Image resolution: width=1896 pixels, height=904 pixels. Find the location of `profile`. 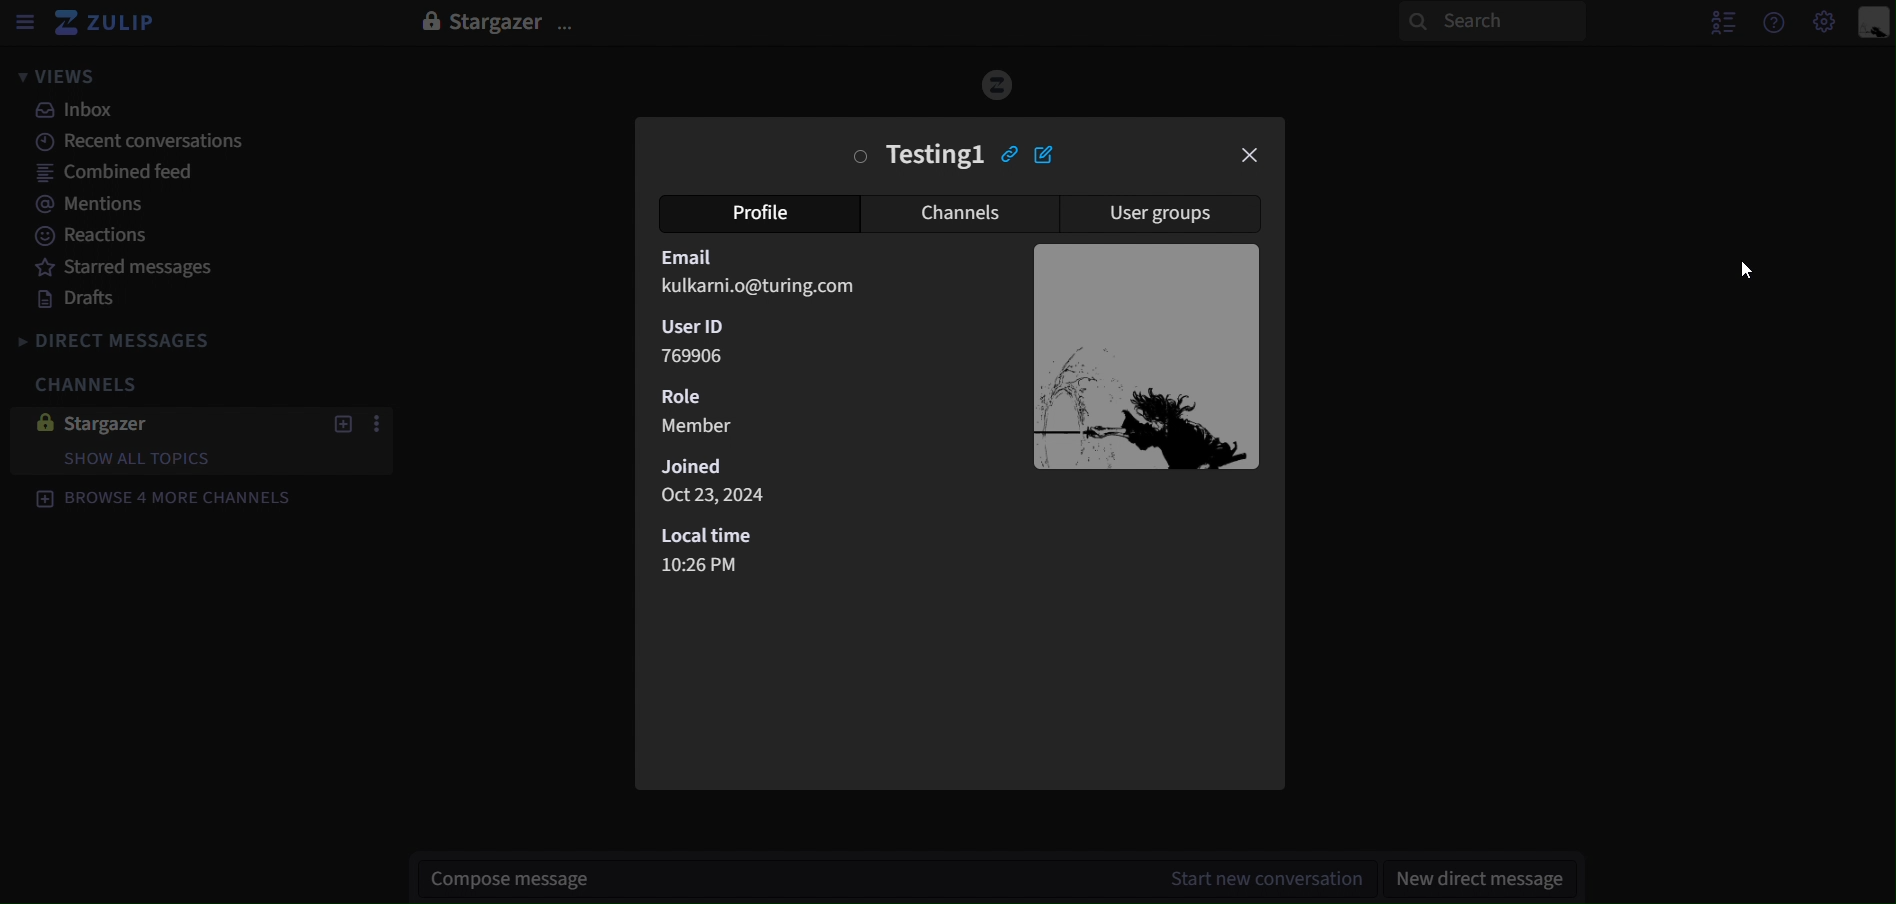

profile is located at coordinates (755, 213).